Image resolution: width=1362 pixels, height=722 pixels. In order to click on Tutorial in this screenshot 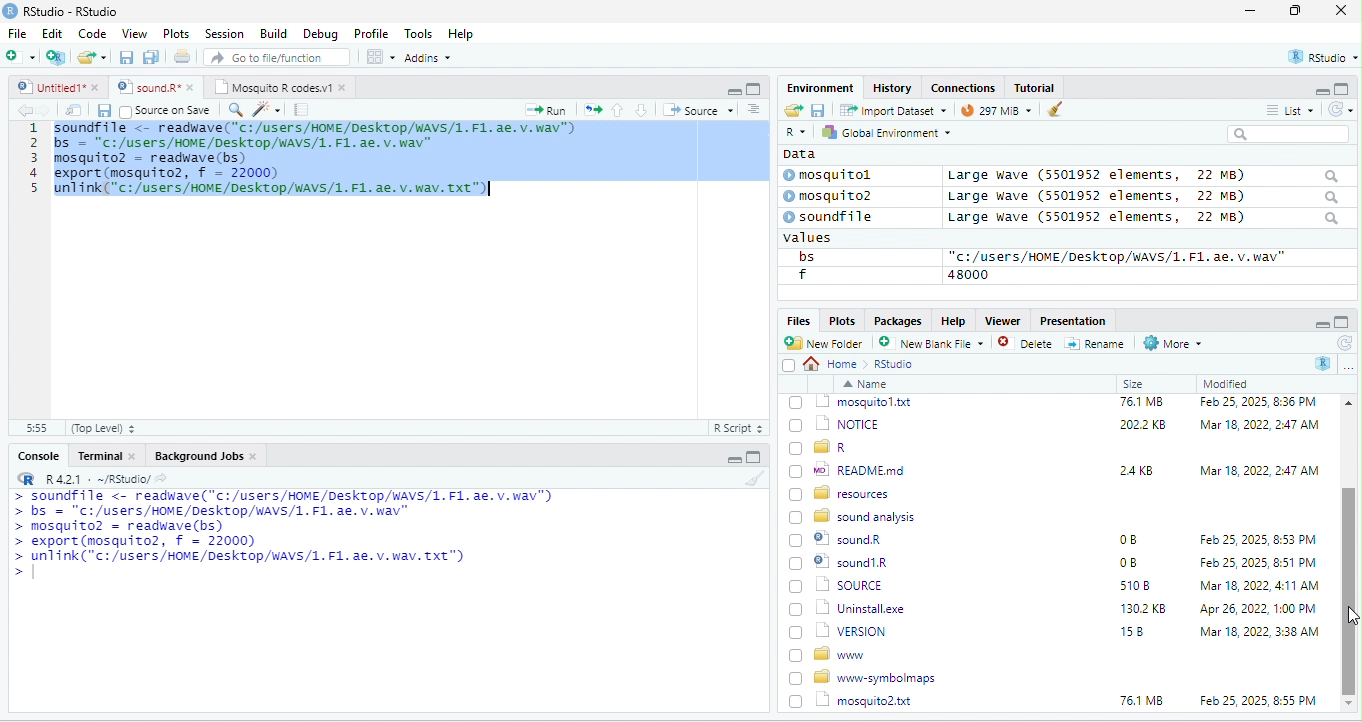, I will do `click(1037, 87)`.